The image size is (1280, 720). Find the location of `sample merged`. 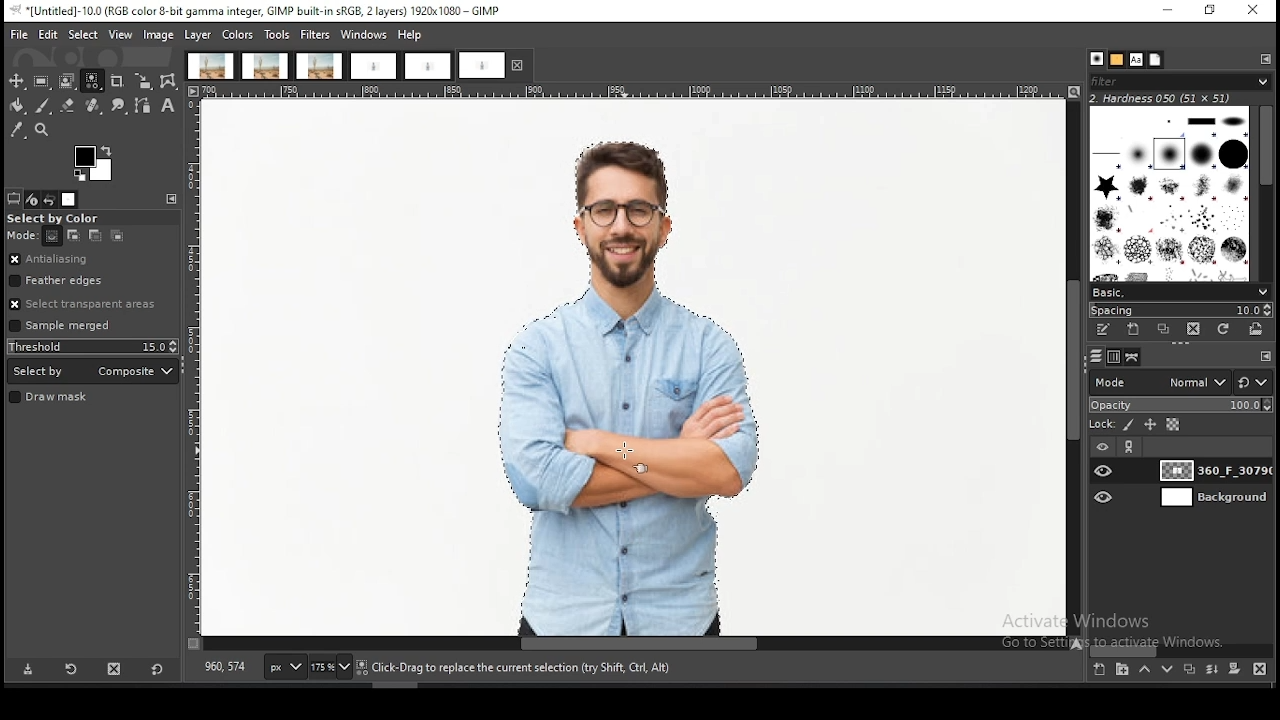

sample merged is located at coordinates (60, 327).